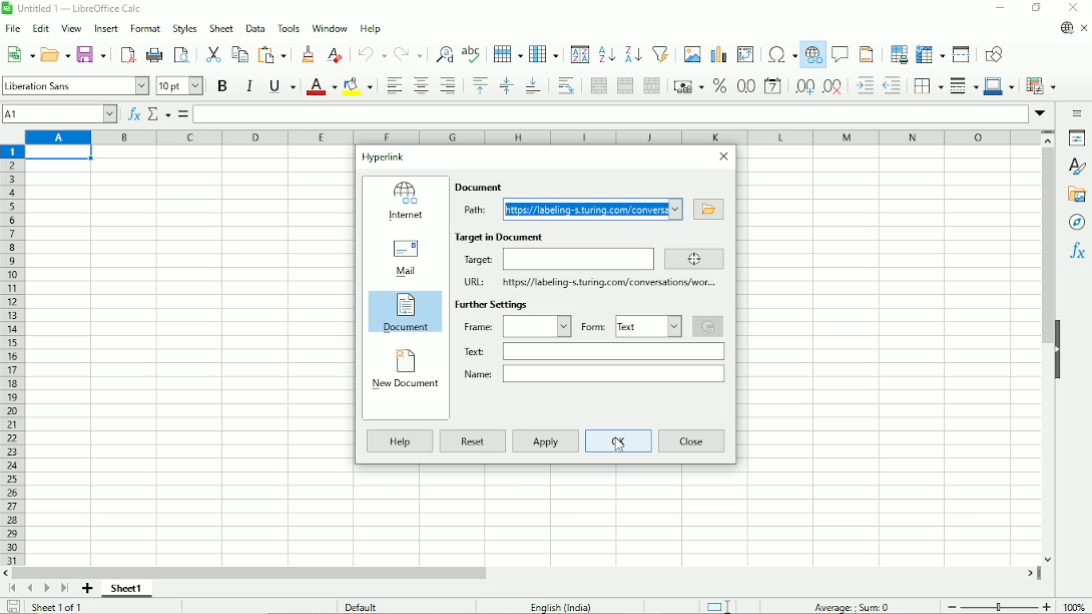  Describe the element at coordinates (595, 326) in the screenshot. I see `From` at that location.